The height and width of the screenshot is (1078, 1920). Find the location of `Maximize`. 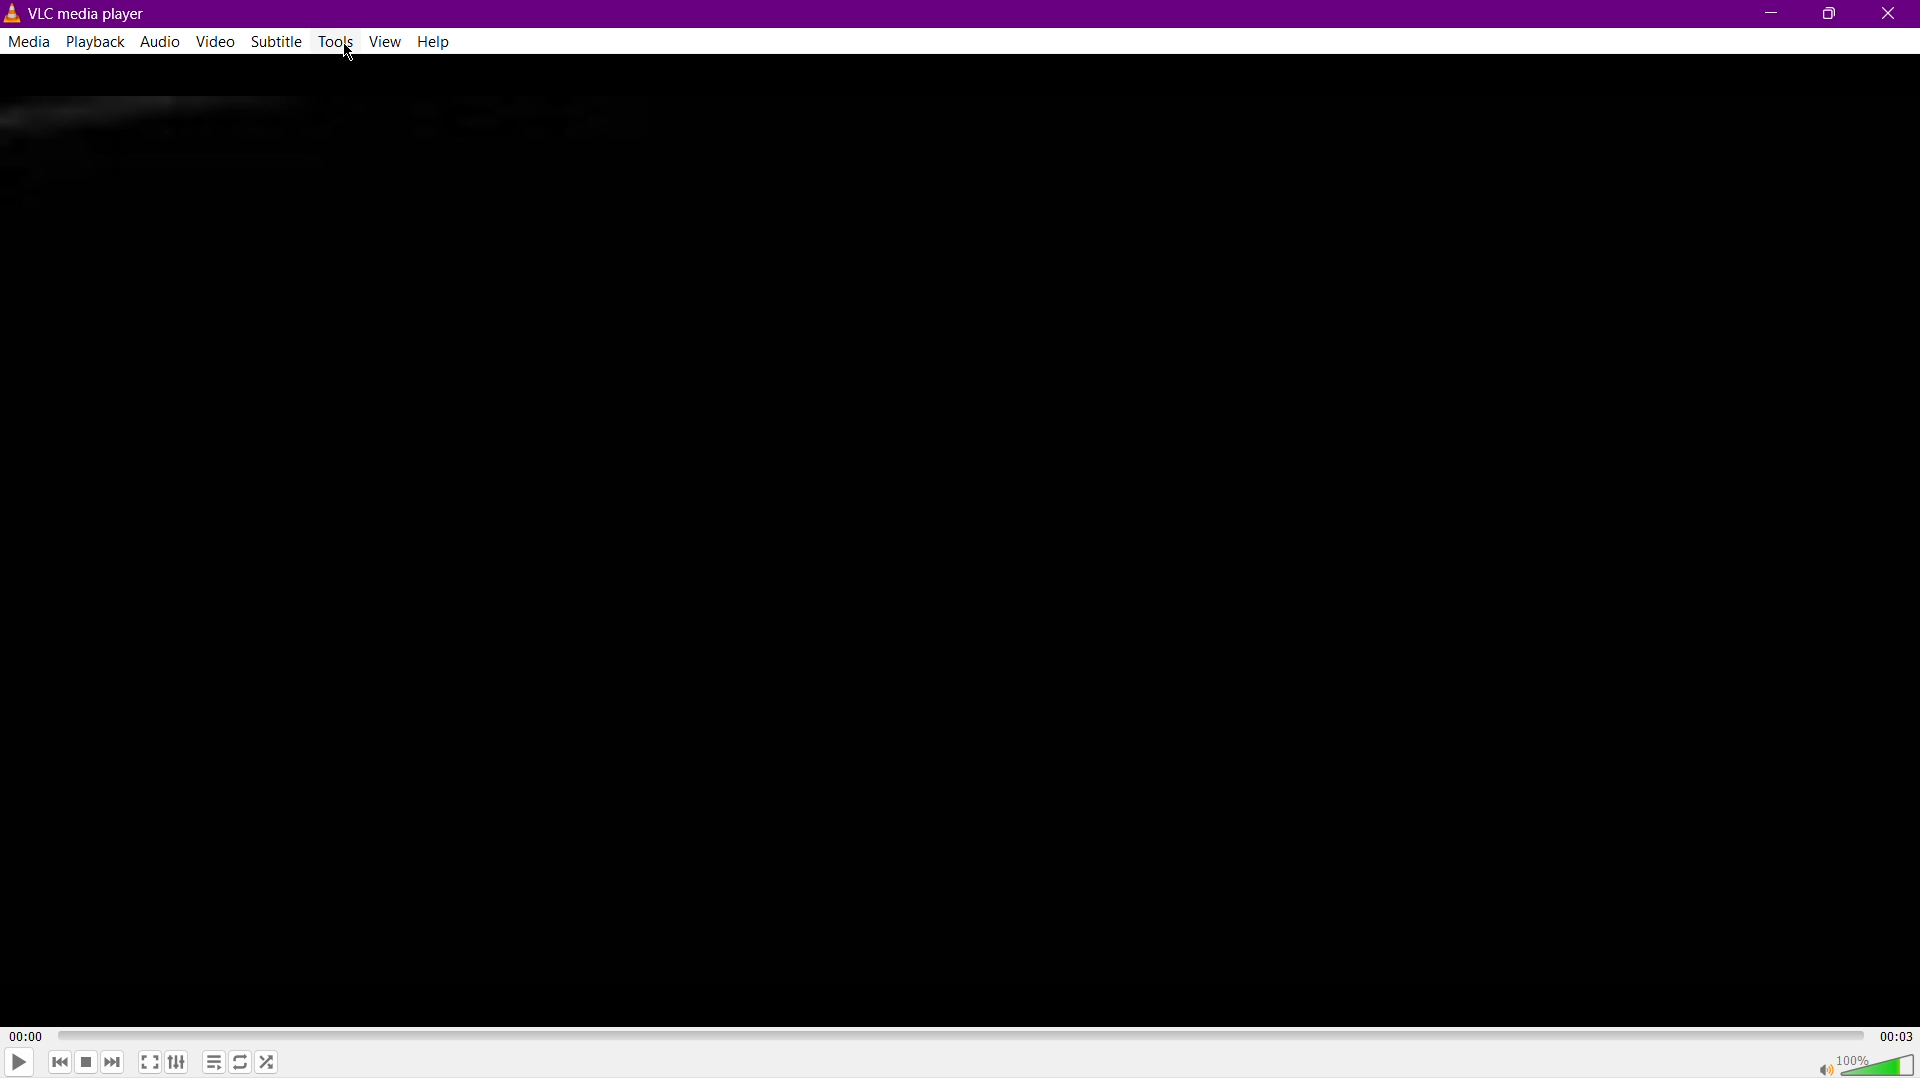

Maximize is located at coordinates (1831, 14).